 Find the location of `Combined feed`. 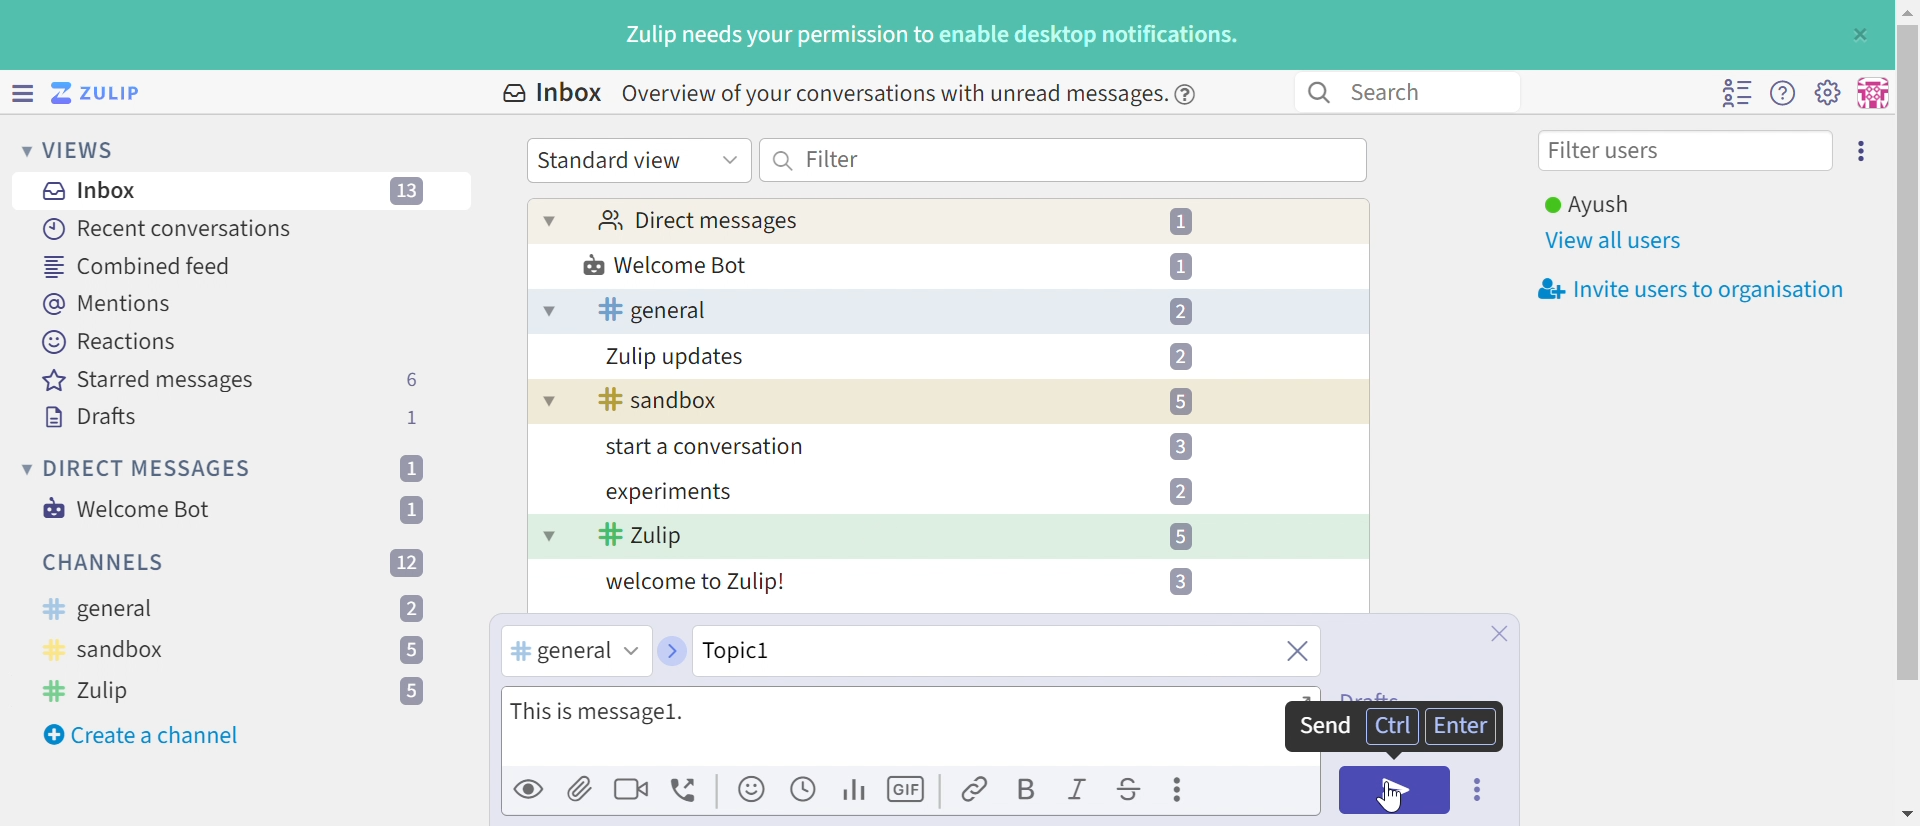

Combined feed is located at coordinates (139, 266).